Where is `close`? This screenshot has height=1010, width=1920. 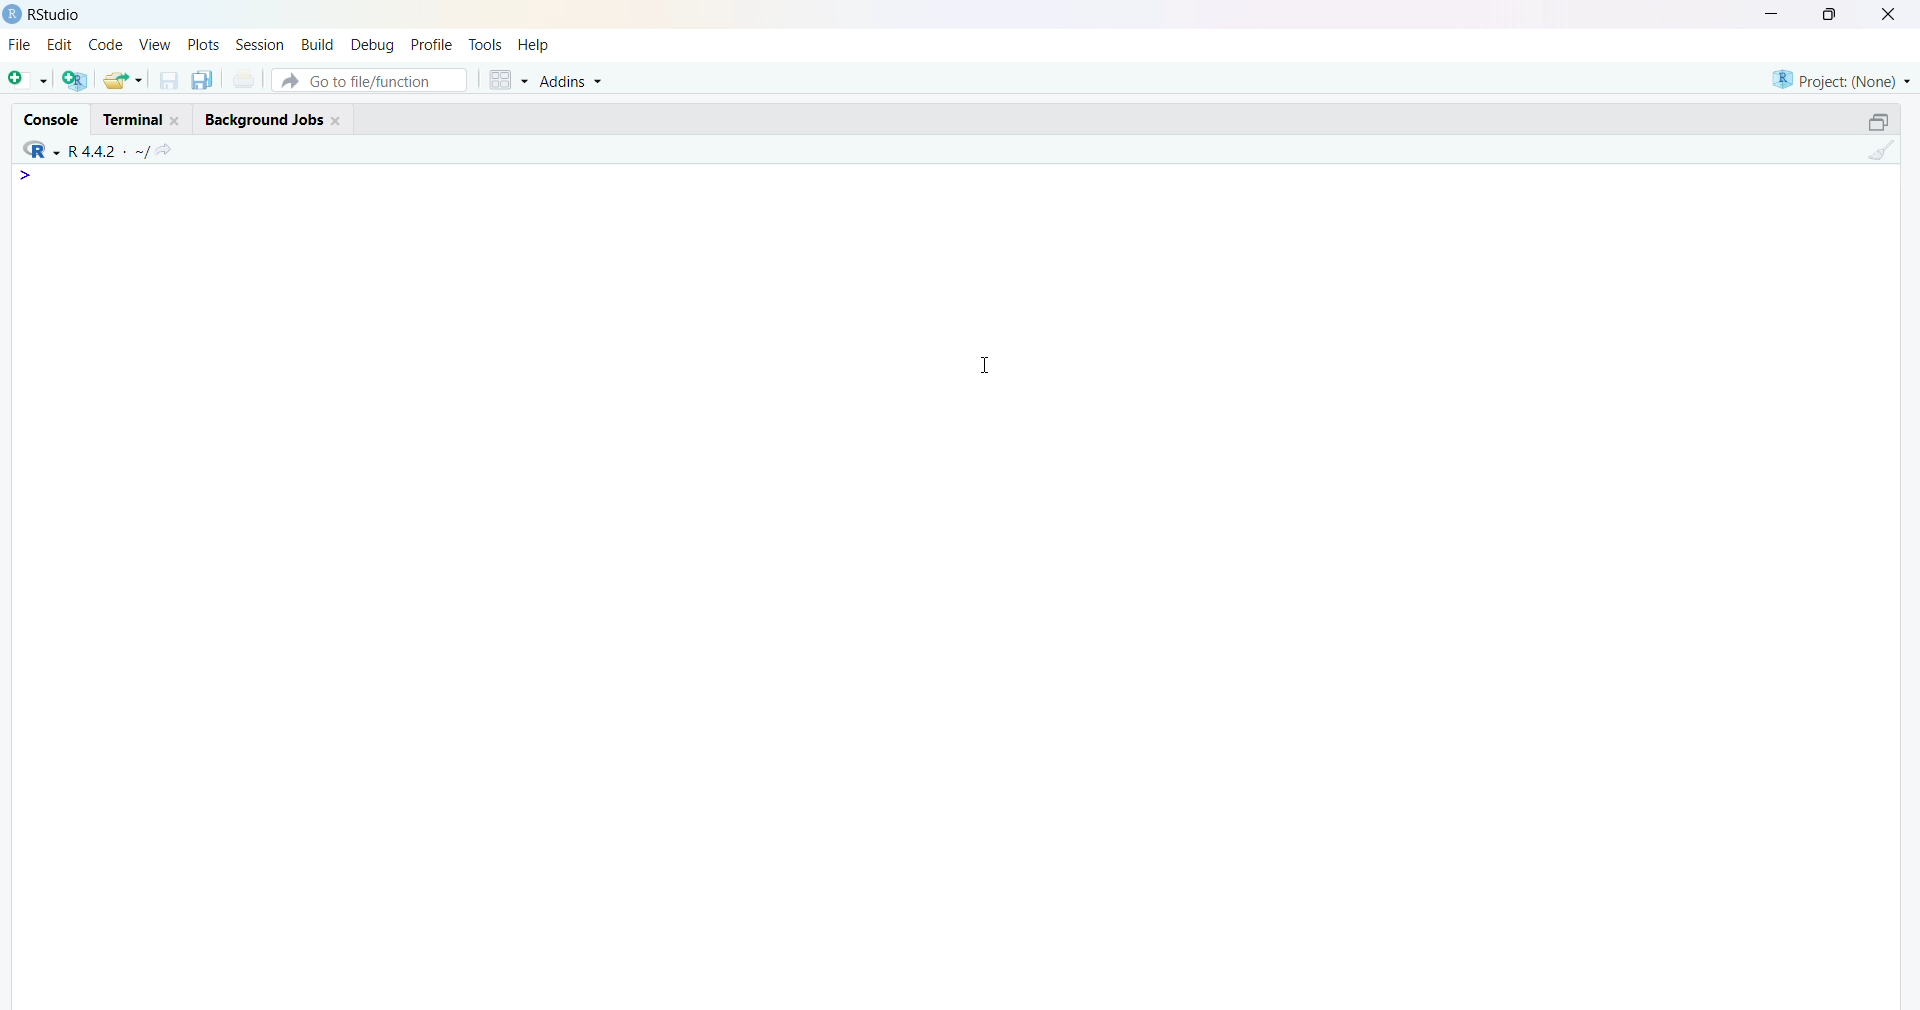
close is located at coordinates (178, 121).